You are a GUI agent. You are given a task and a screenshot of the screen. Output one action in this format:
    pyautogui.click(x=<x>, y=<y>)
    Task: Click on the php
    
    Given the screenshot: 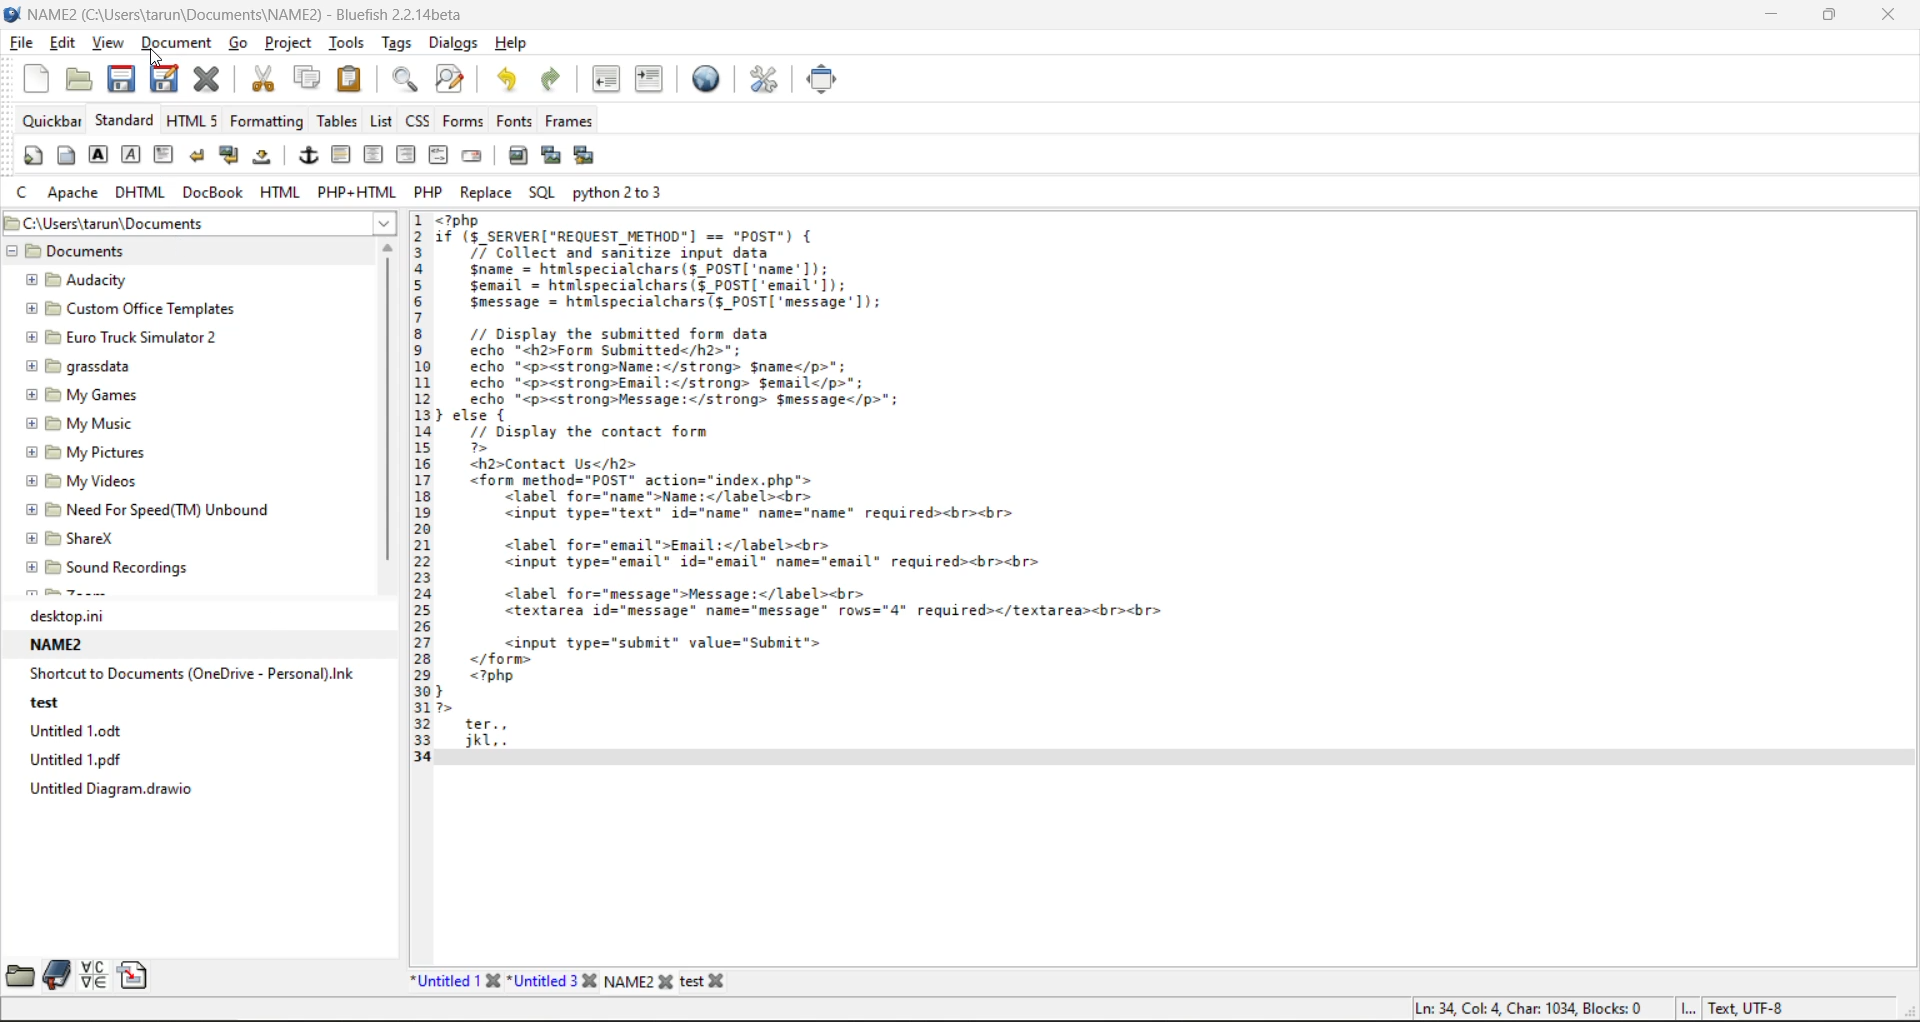 What is the action you would take?
    pyautogui.click(x=429, y=191)
    